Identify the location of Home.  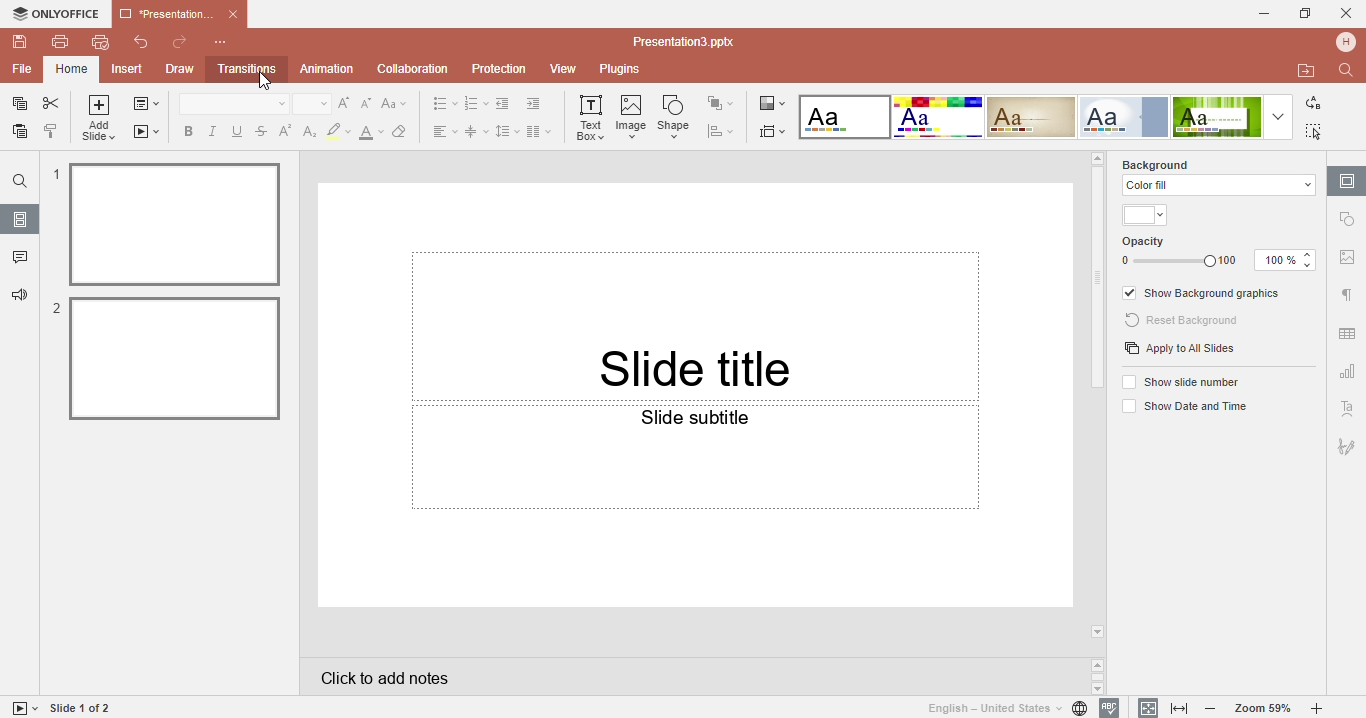
(71, 69).